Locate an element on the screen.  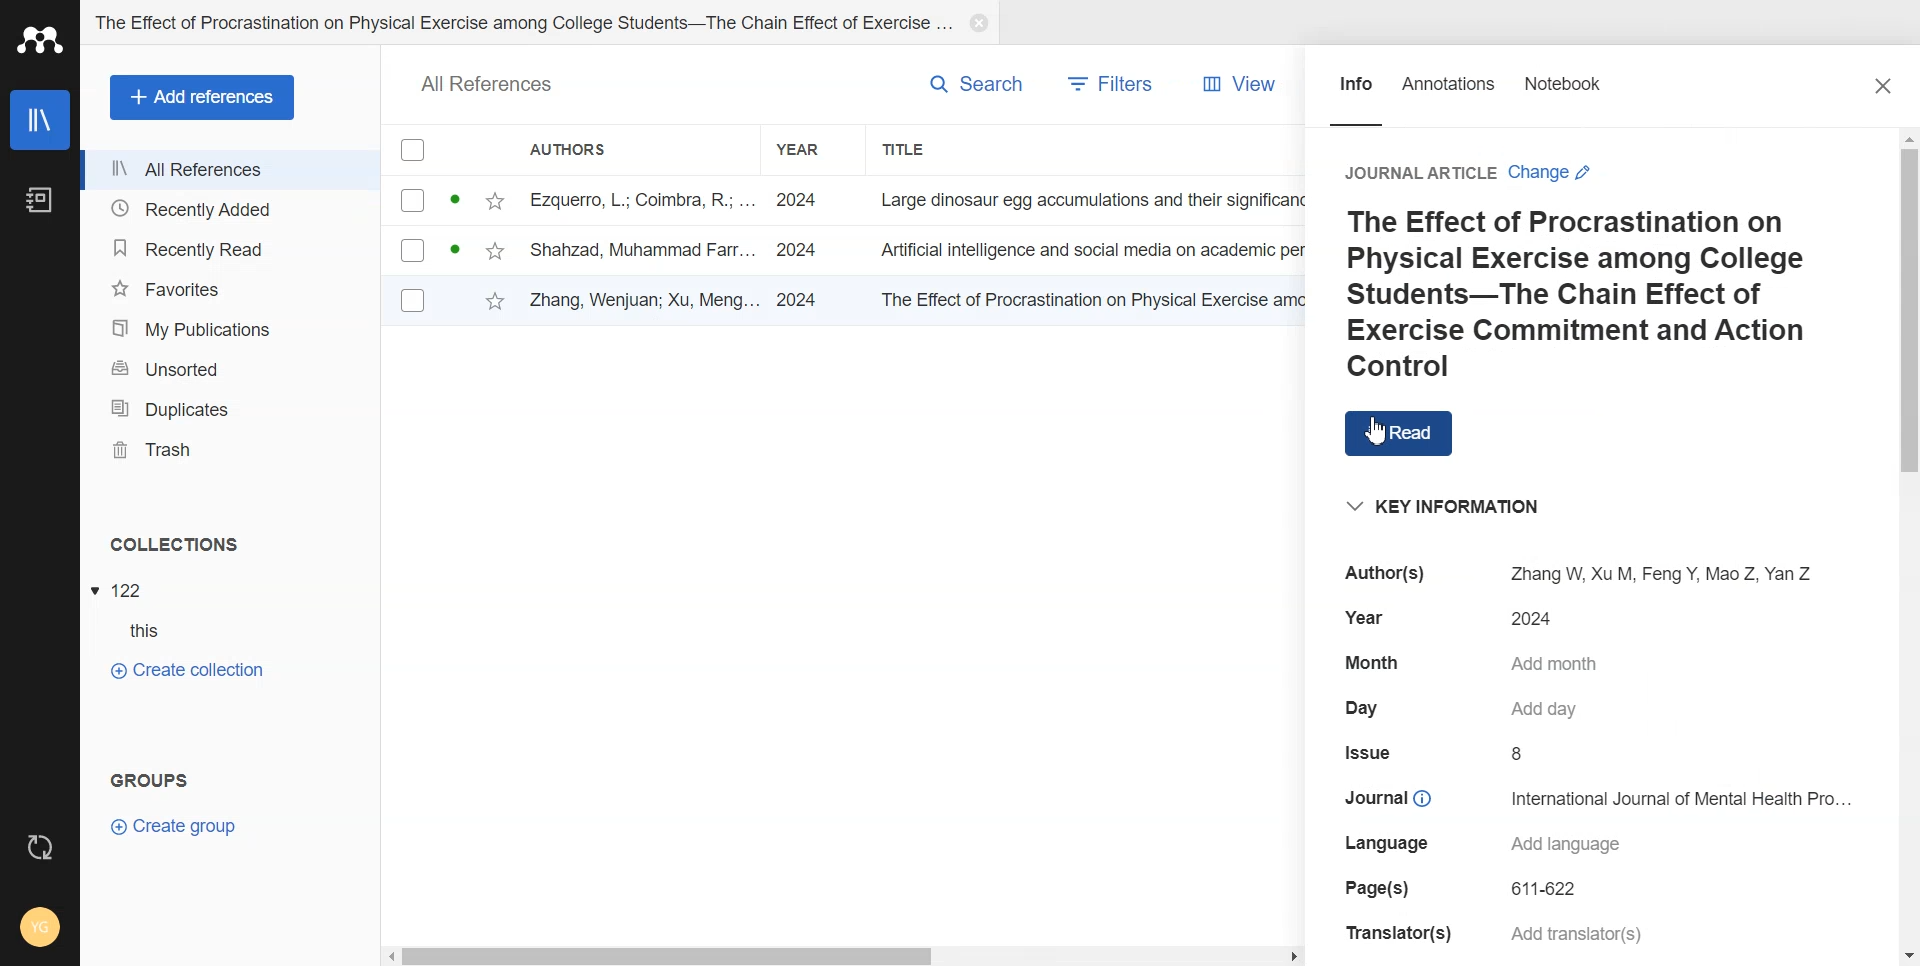
 The Effect of Procrastination on Physical Exercise among College Students-The Chain Effect of Exercise Commitment and Action Control is located at coordinates (1593, 295).